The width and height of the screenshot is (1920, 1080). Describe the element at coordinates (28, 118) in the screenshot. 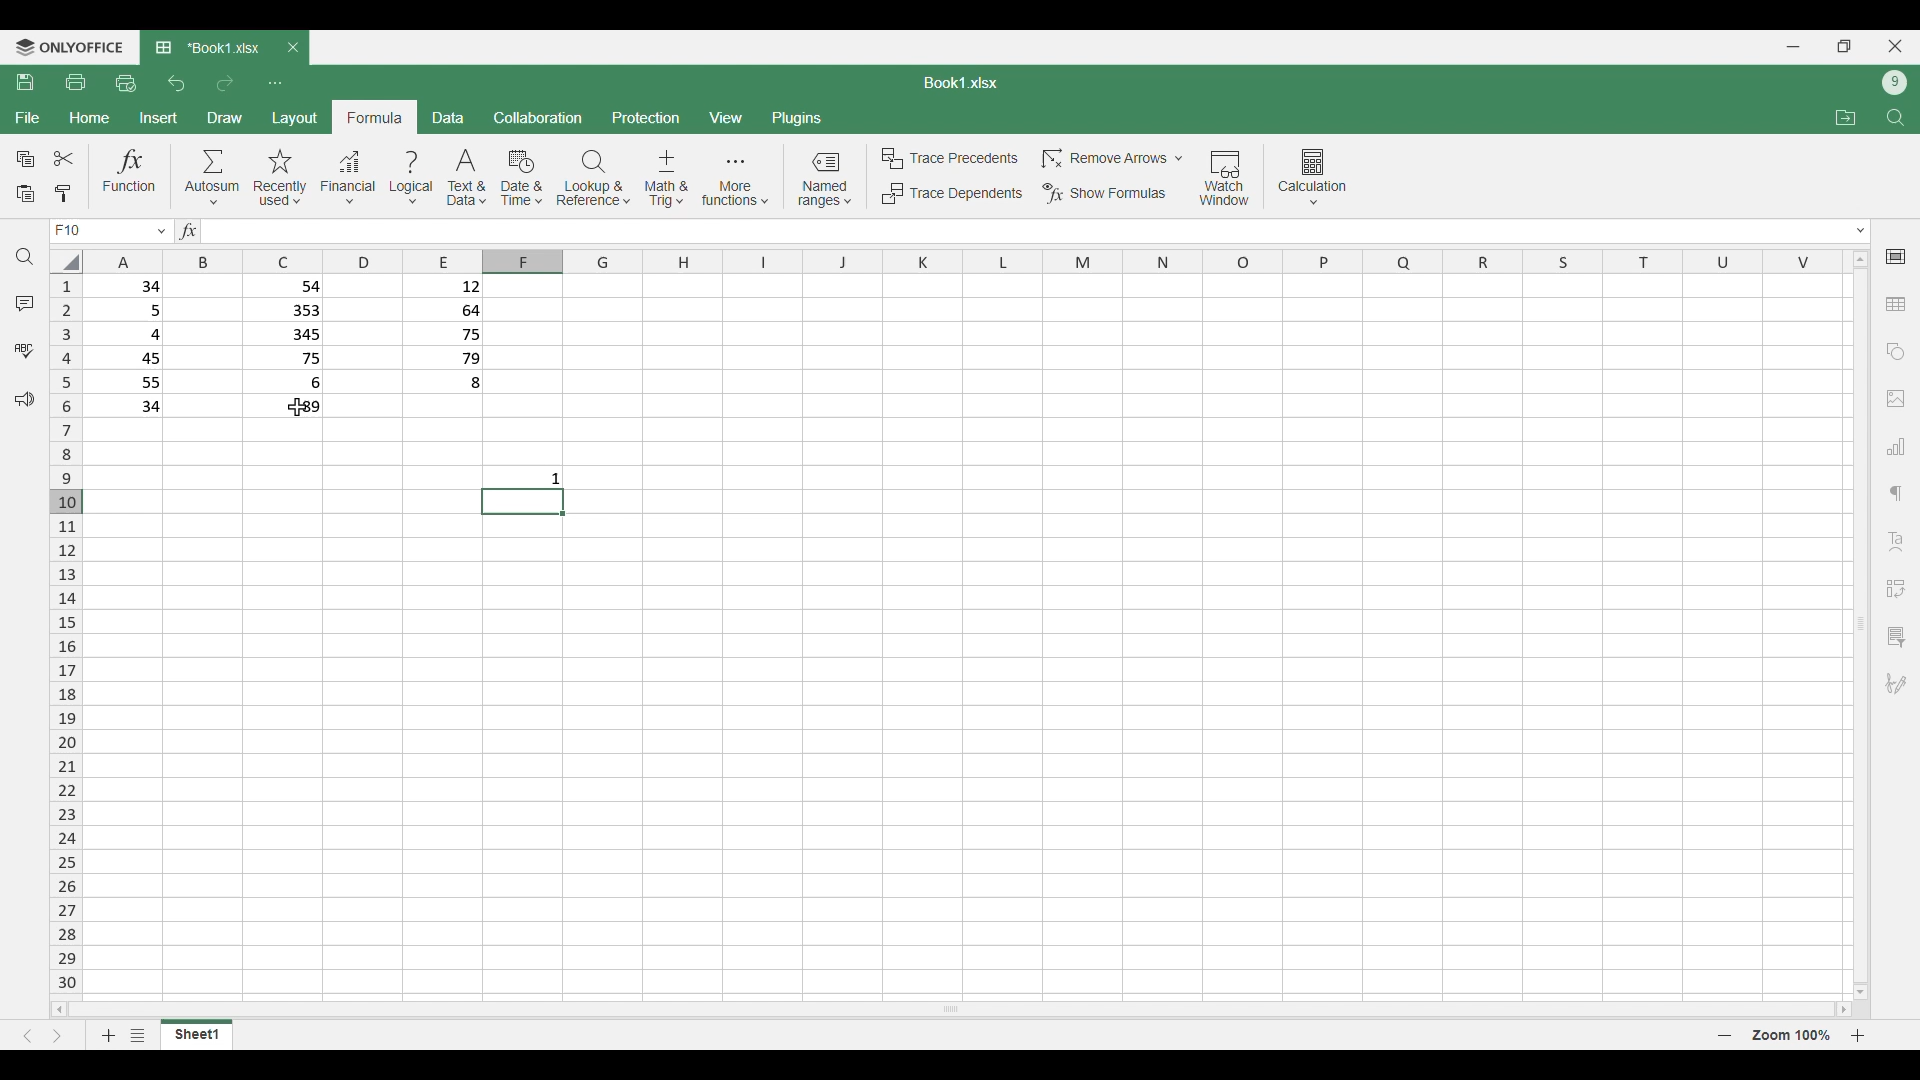

I see `File menu` at that location.